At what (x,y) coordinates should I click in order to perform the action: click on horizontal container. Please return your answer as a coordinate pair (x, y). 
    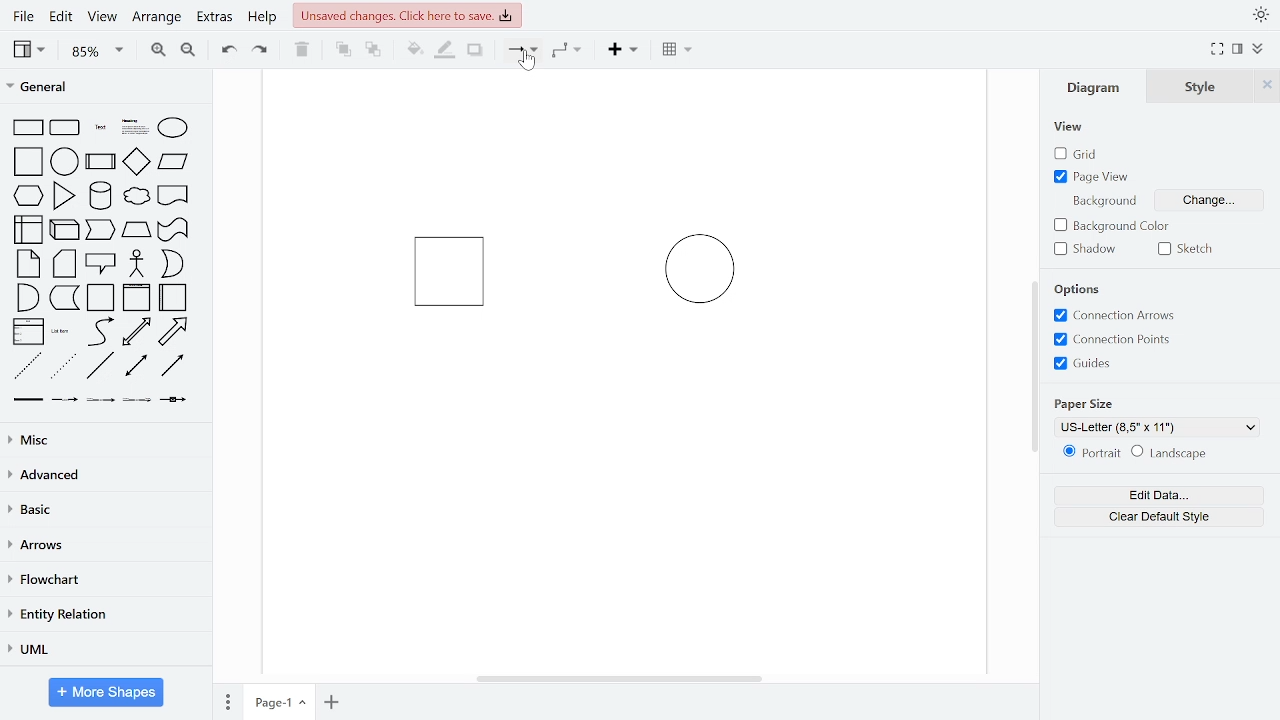
    Looking at the image, I should click on (174, 297).